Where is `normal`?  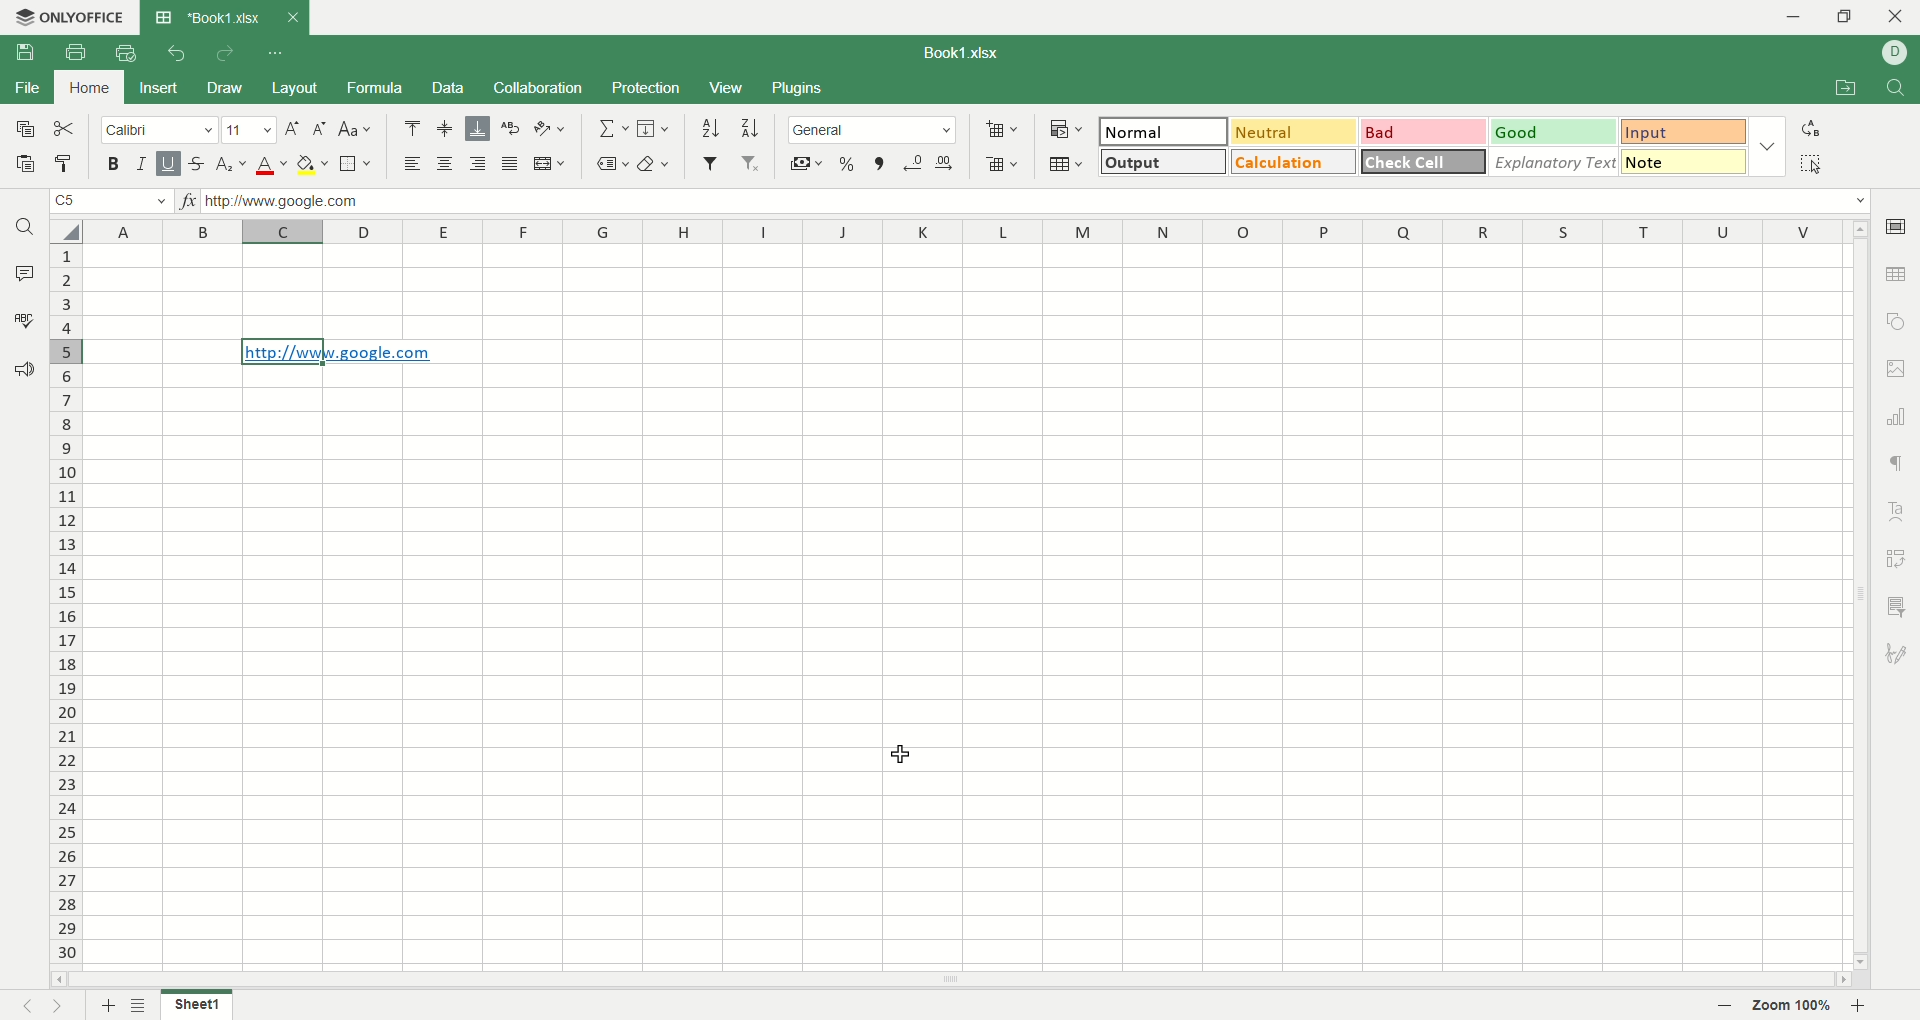
normal is located at coordinates (1164, 131).